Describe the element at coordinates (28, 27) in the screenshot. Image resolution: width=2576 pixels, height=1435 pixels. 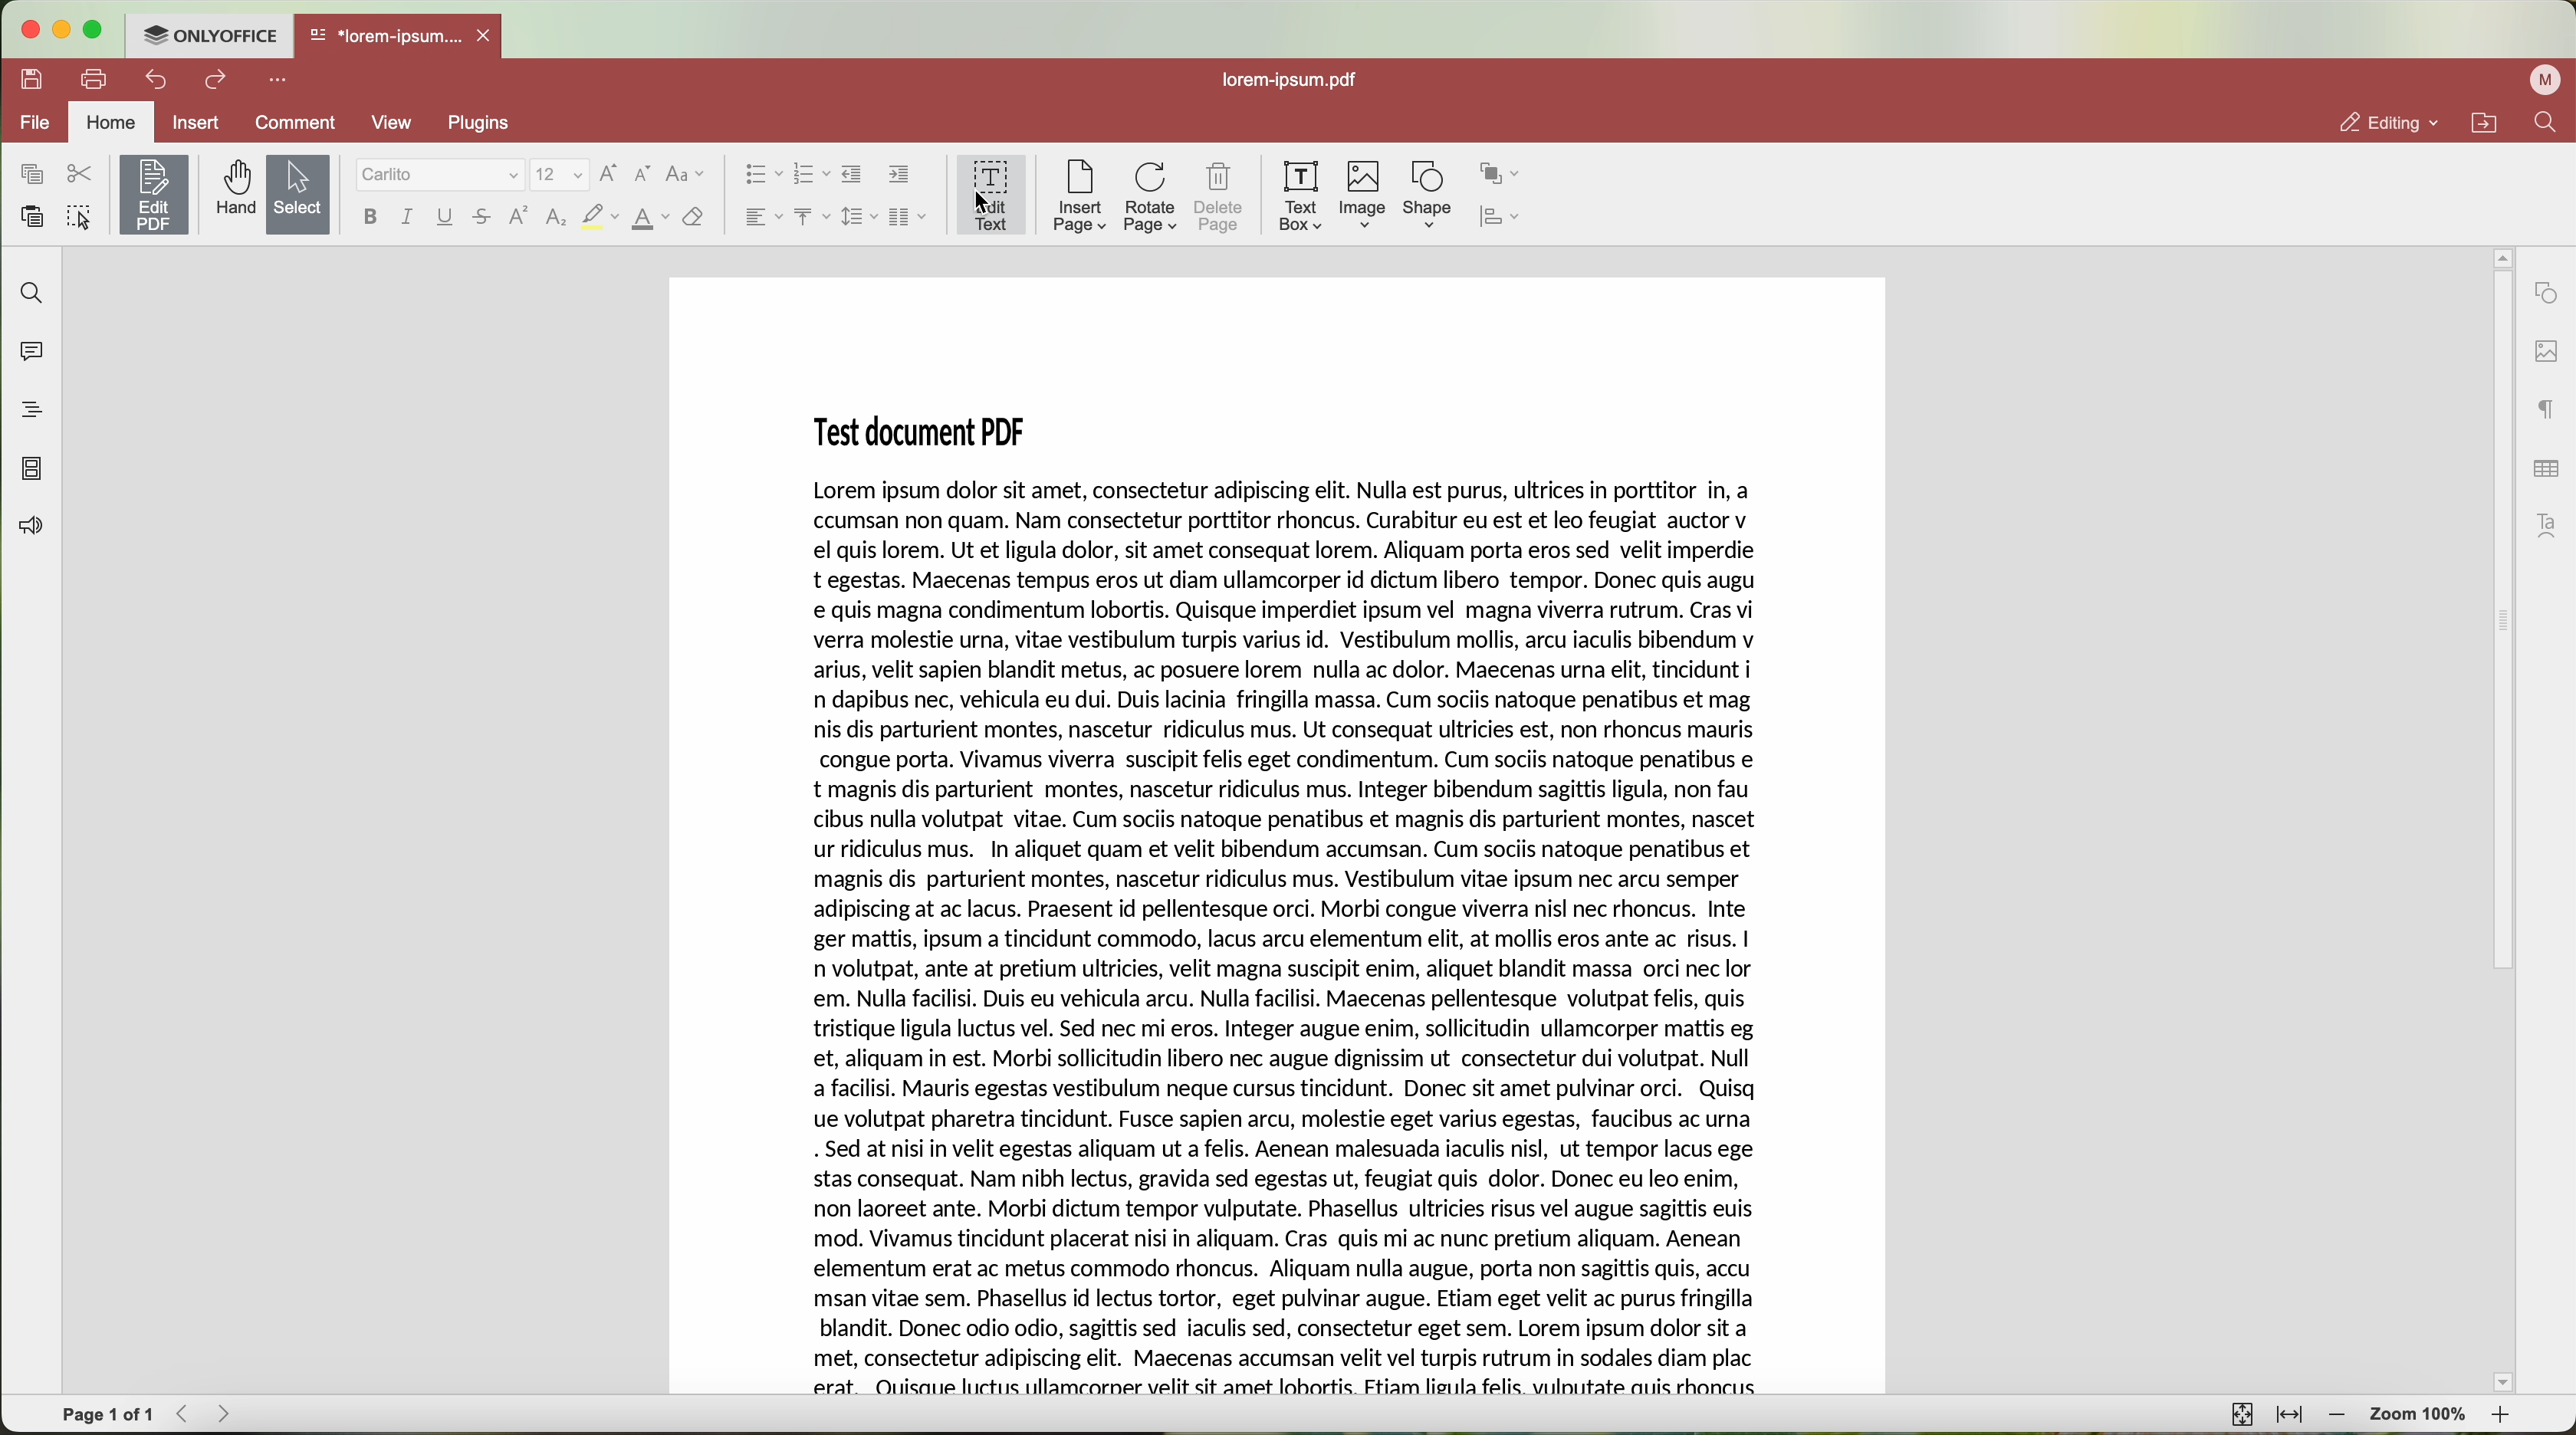
I see `close program` at that location.